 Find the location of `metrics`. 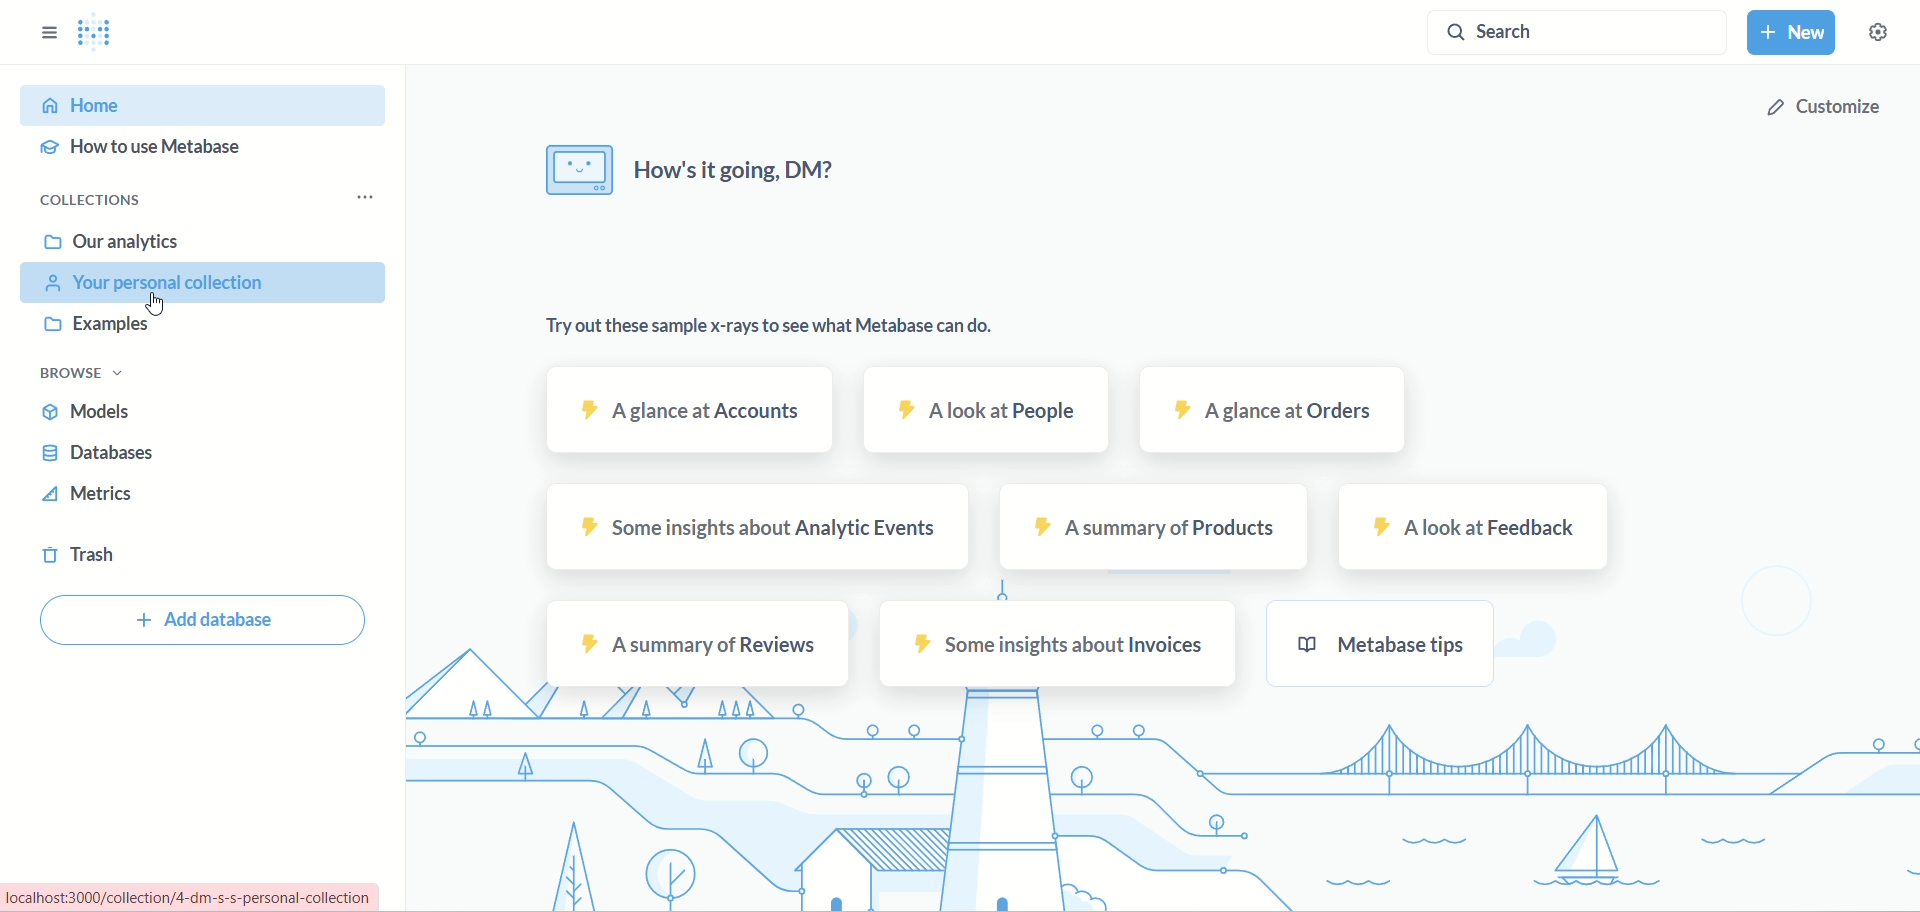

metrics is located at coordinates (91, 498).